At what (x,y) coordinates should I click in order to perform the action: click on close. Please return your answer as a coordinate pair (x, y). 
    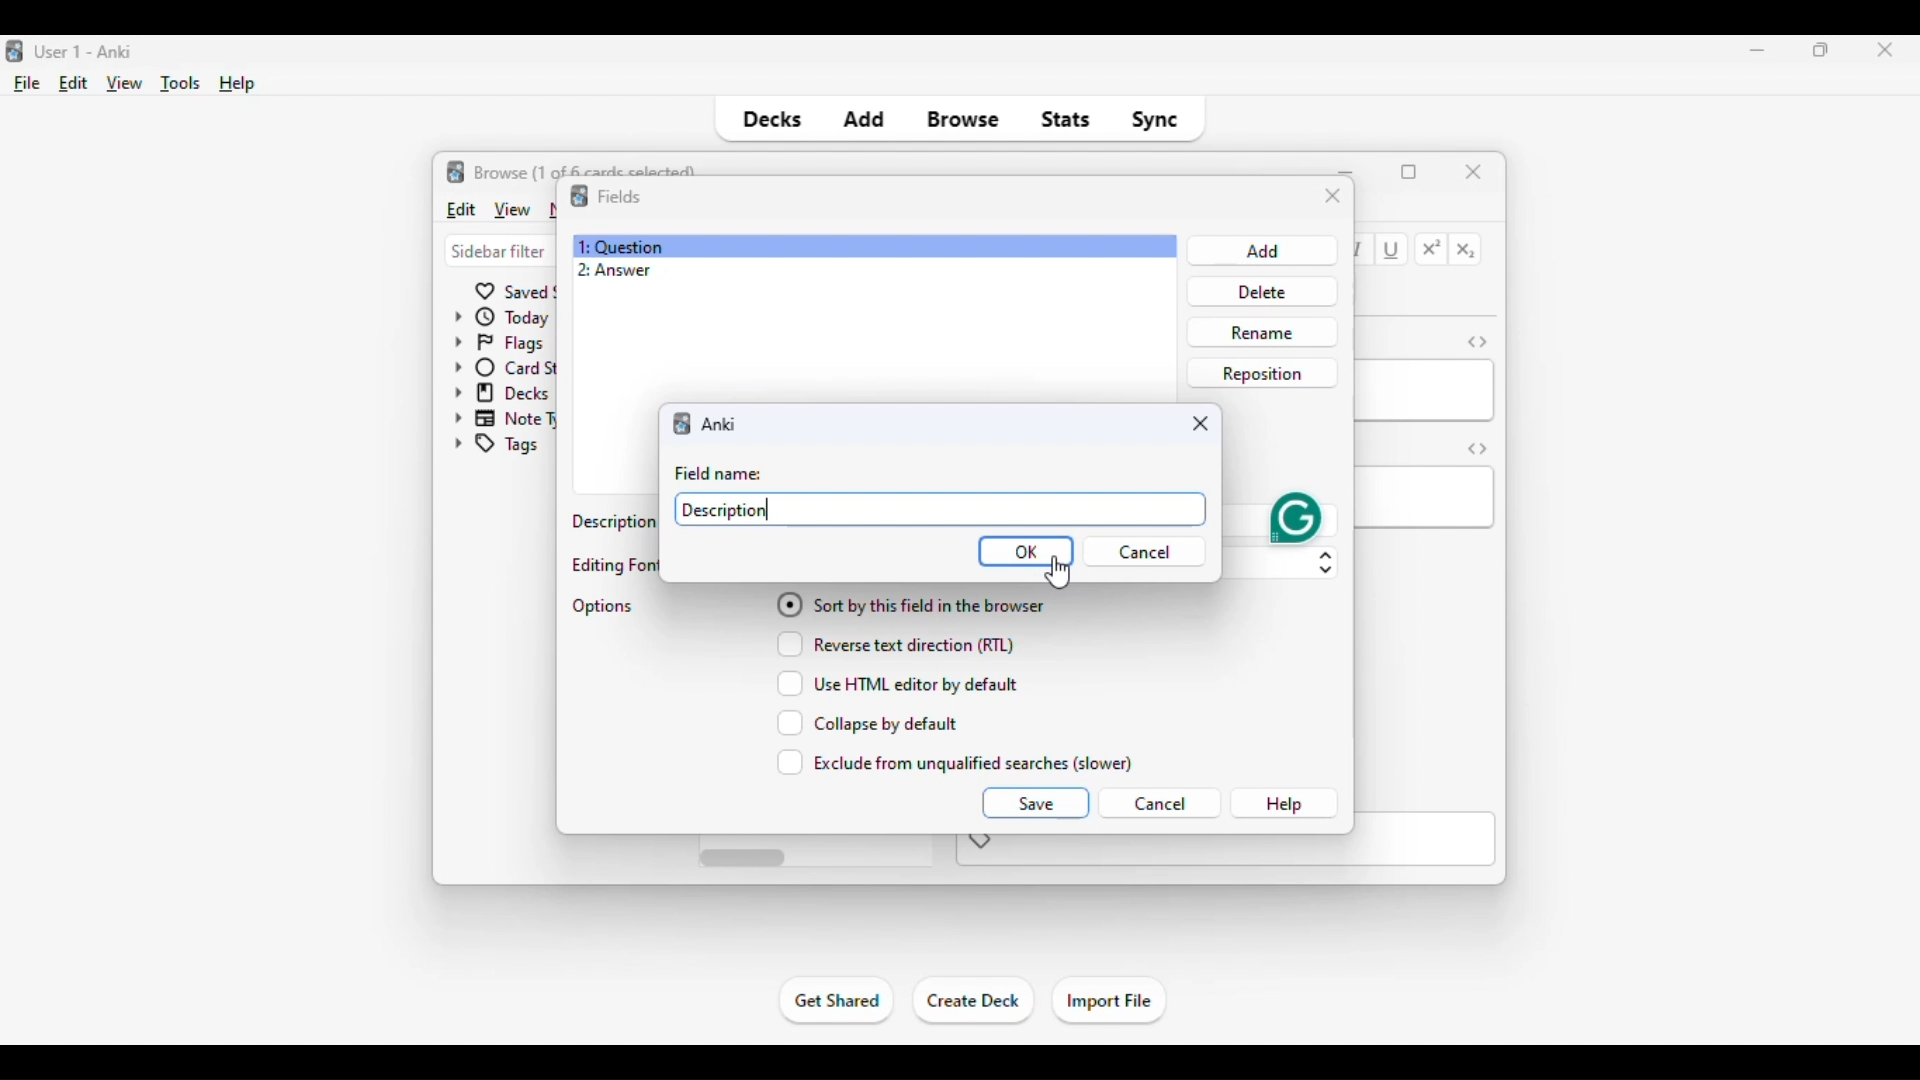
    Looking at the image, I should click on (1474, 170).